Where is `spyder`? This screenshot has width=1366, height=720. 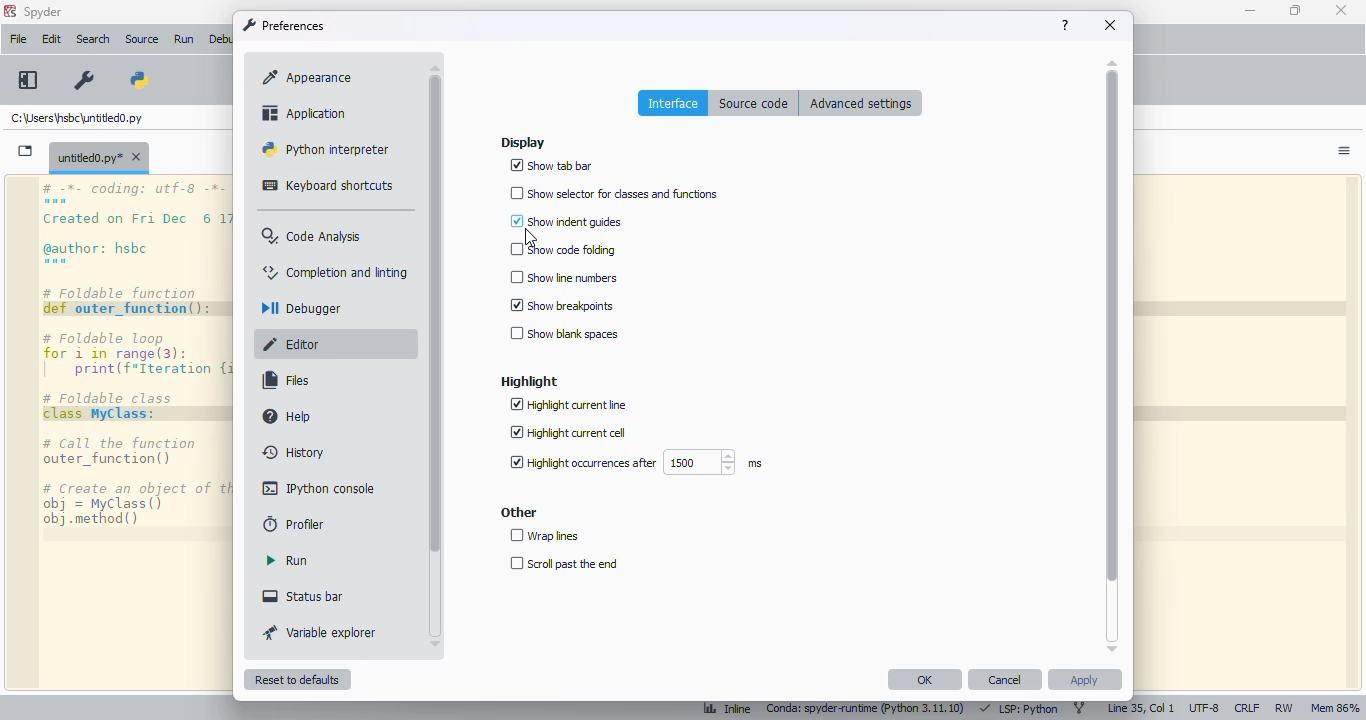
spyder is located at coordinates (43, 12).